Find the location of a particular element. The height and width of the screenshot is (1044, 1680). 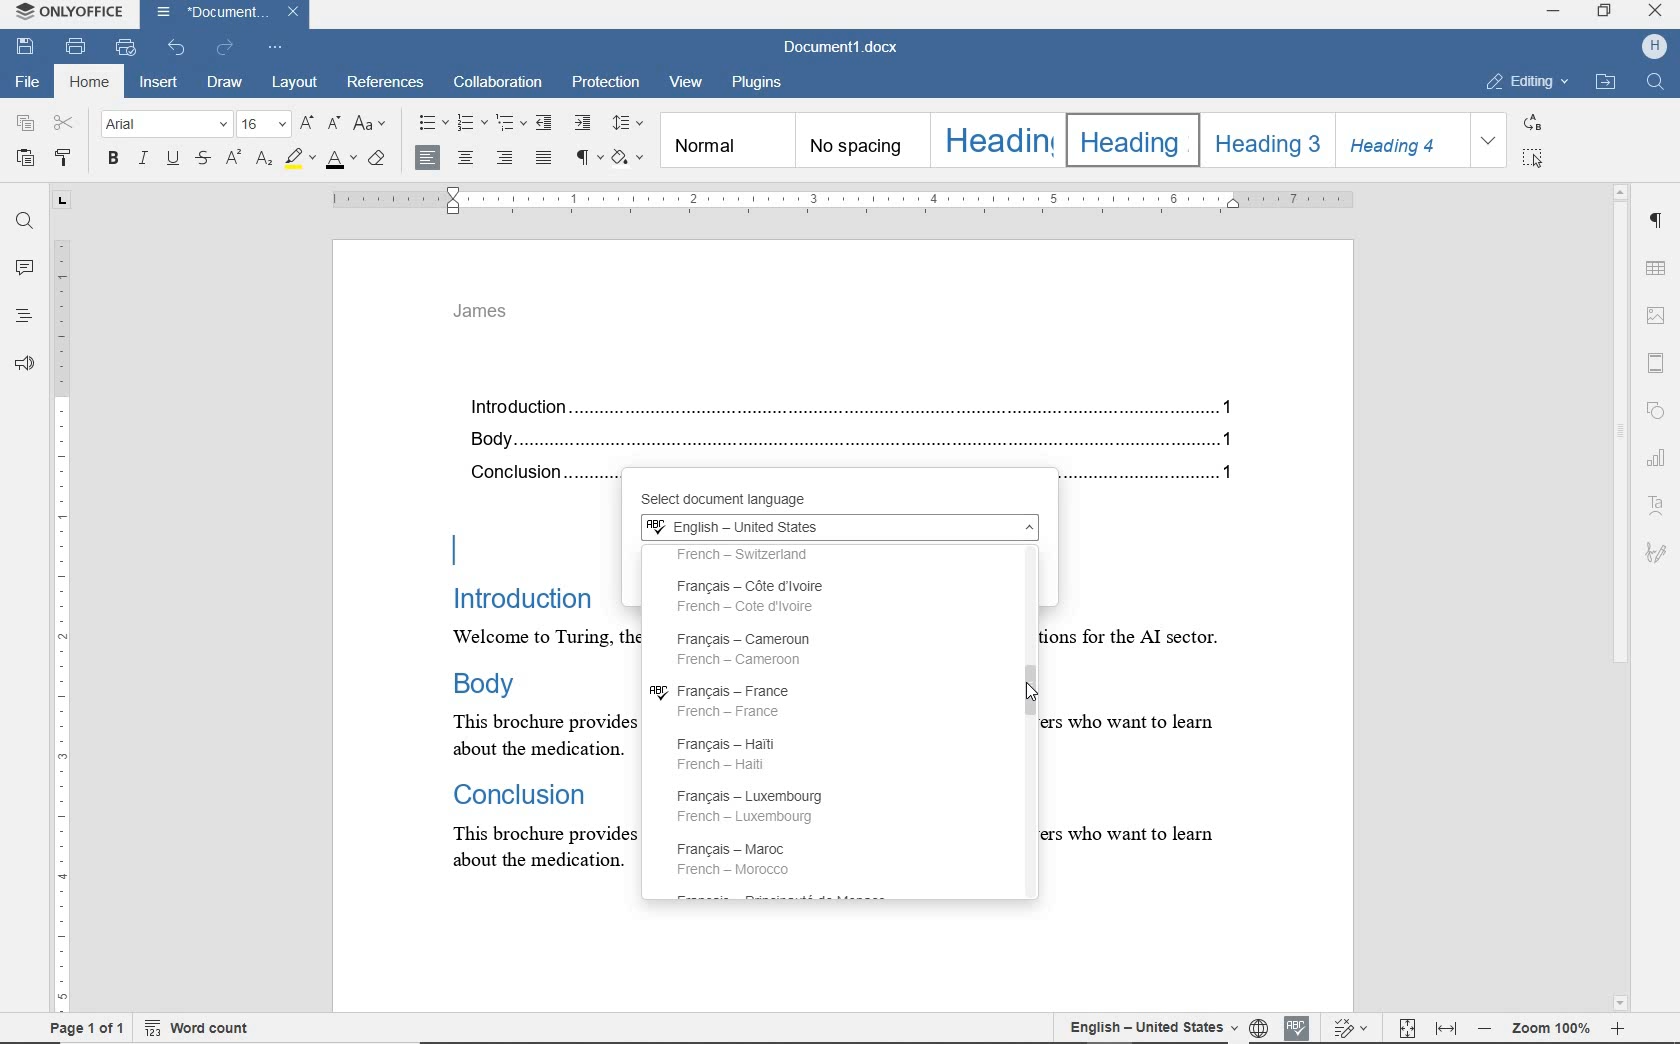

bullets is located at coordinates (432, 123).